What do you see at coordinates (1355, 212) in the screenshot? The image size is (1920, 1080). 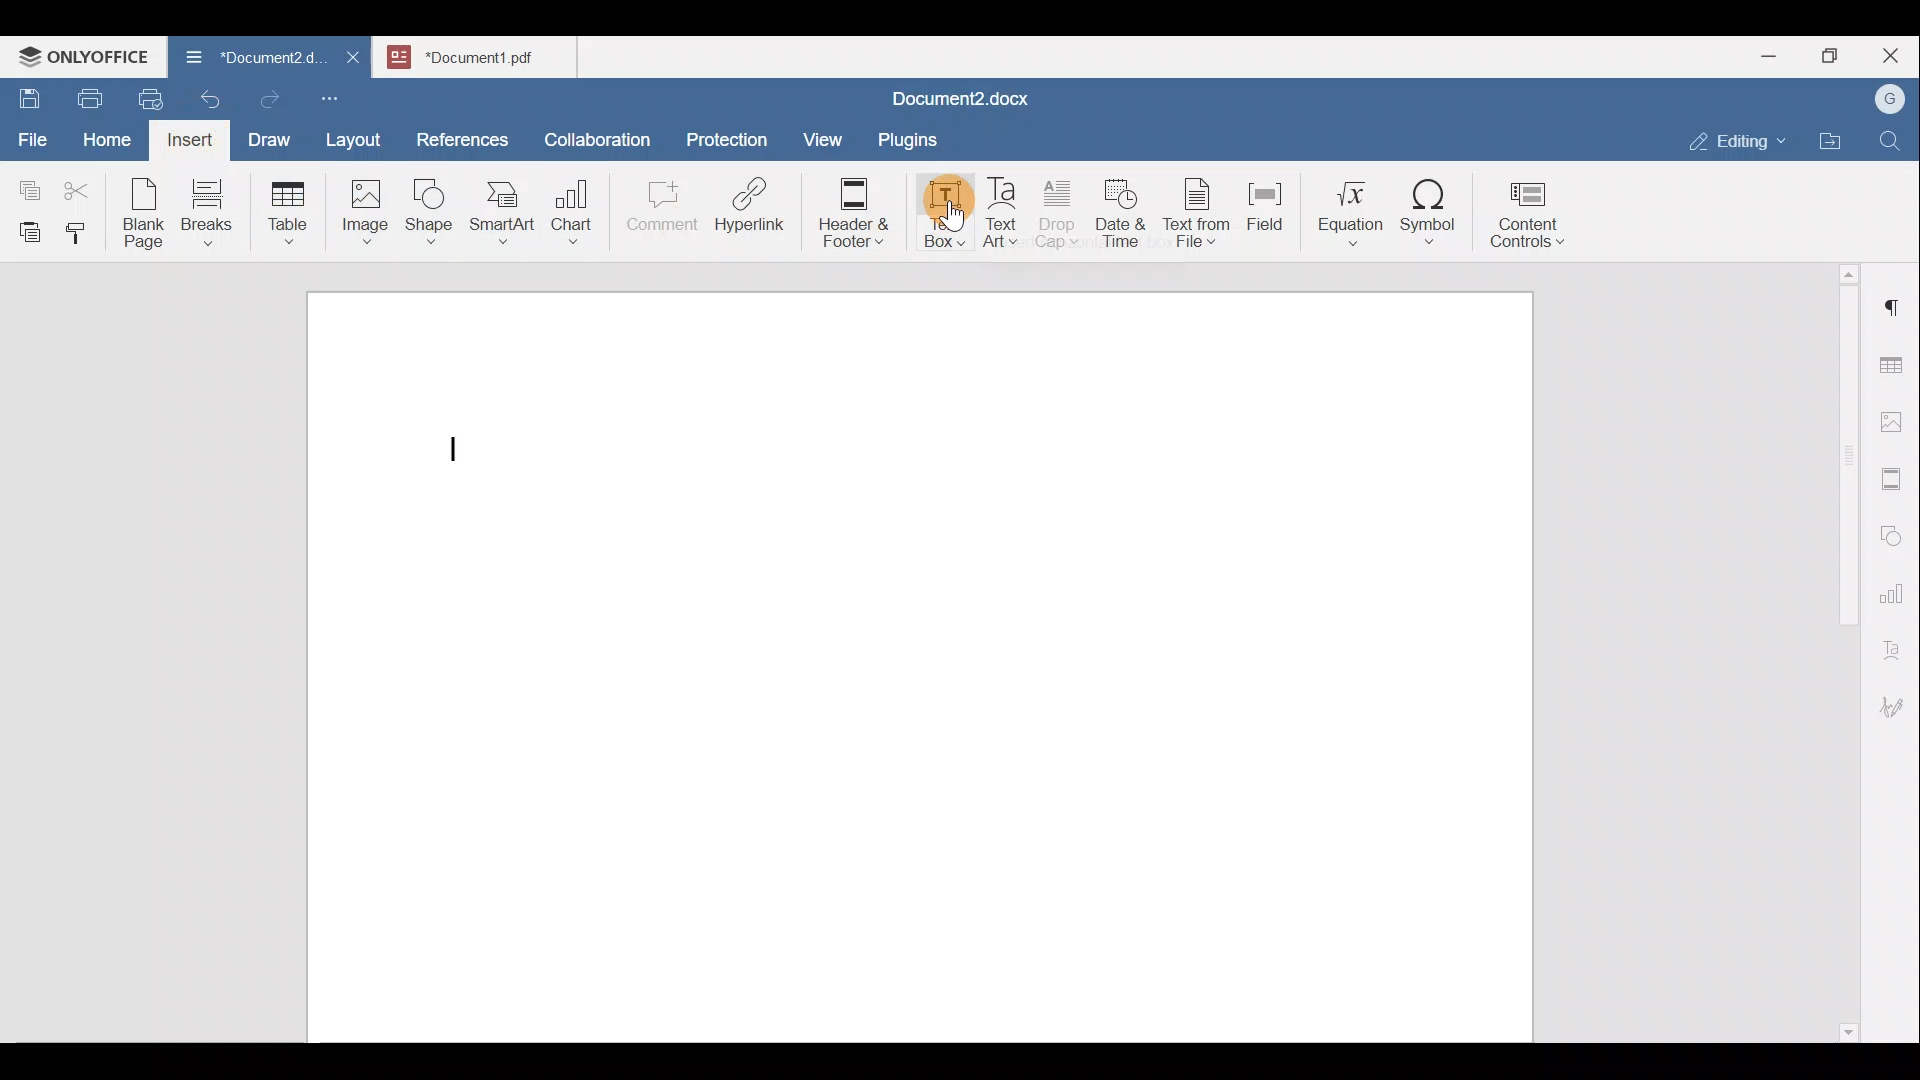 I see `Equation` at bounding box center [1355, 212].